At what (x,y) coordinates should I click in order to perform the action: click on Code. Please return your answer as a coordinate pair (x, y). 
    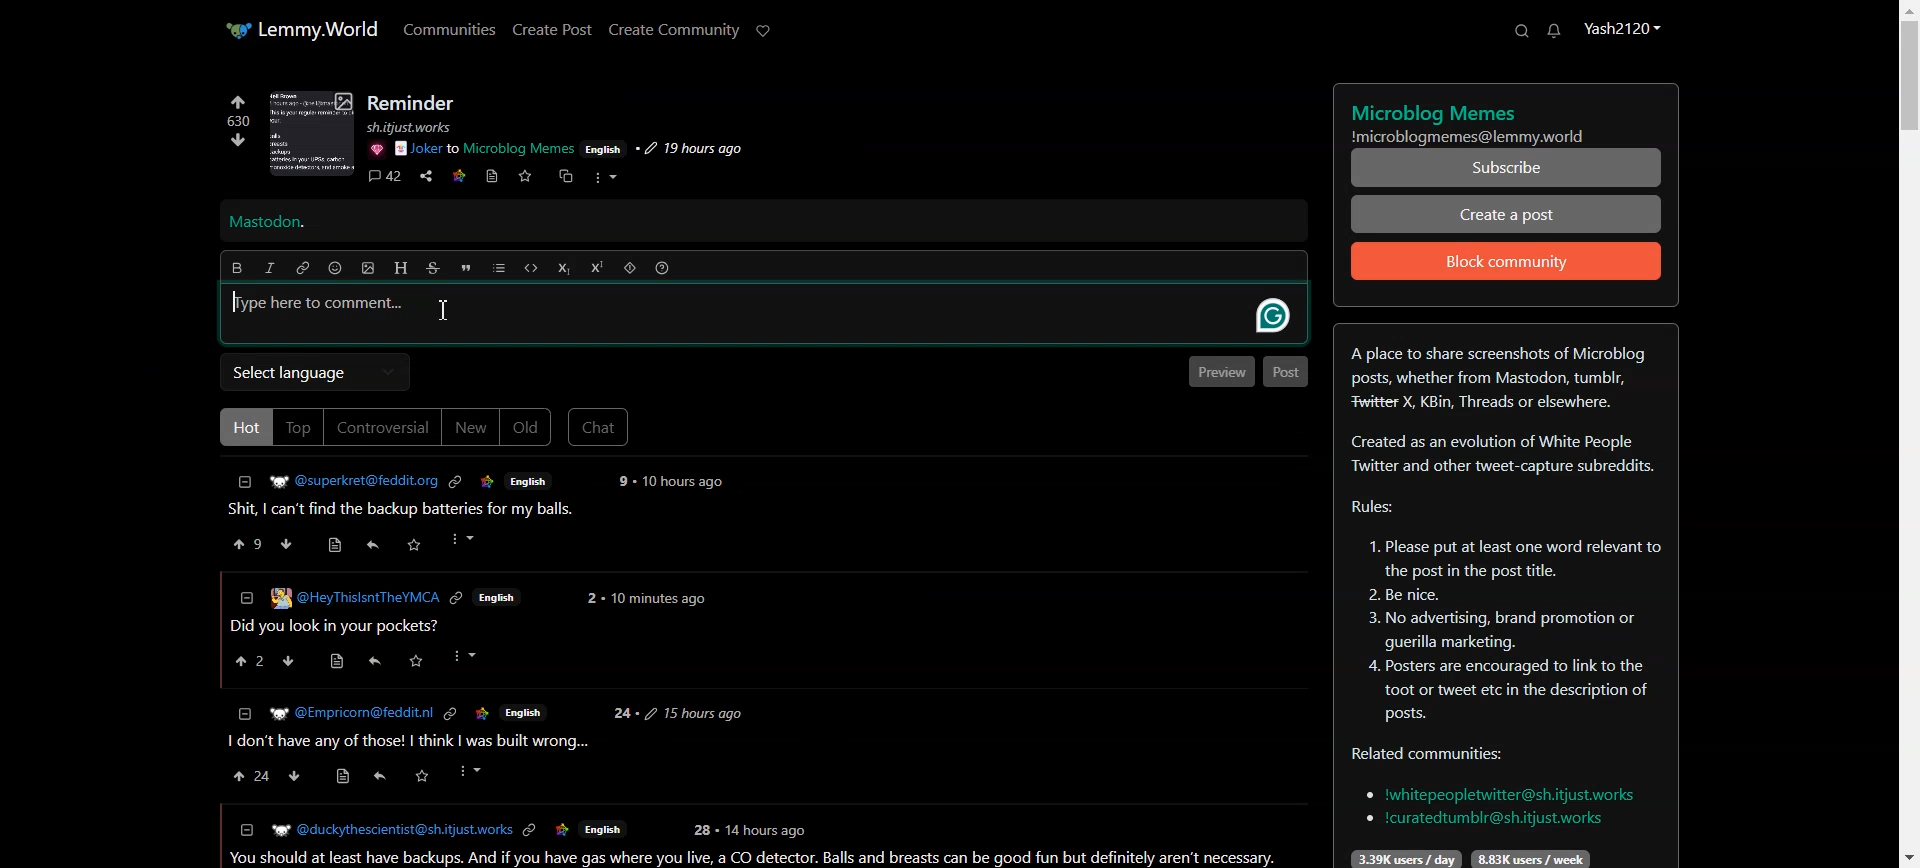
    Looking at the image, I should click on (531, 268).